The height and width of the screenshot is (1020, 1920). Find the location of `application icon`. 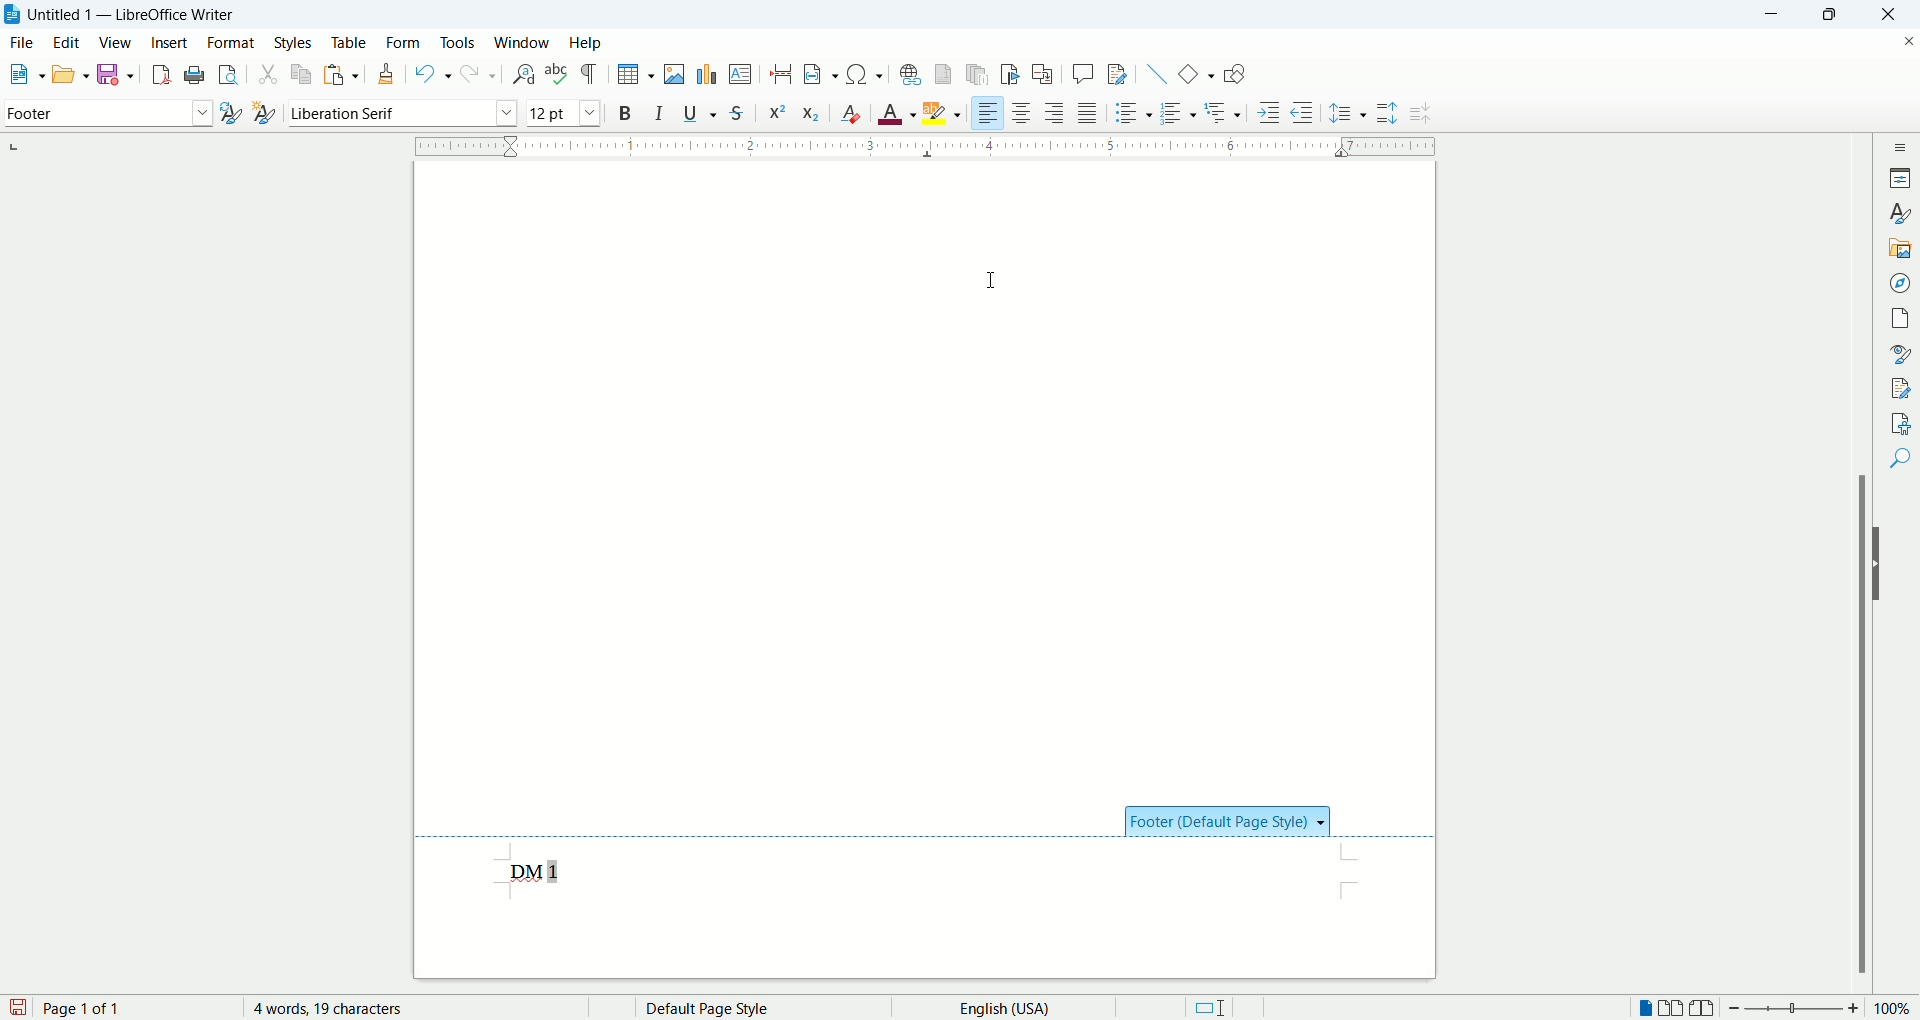

application icon is located at coordinates (13, 15).